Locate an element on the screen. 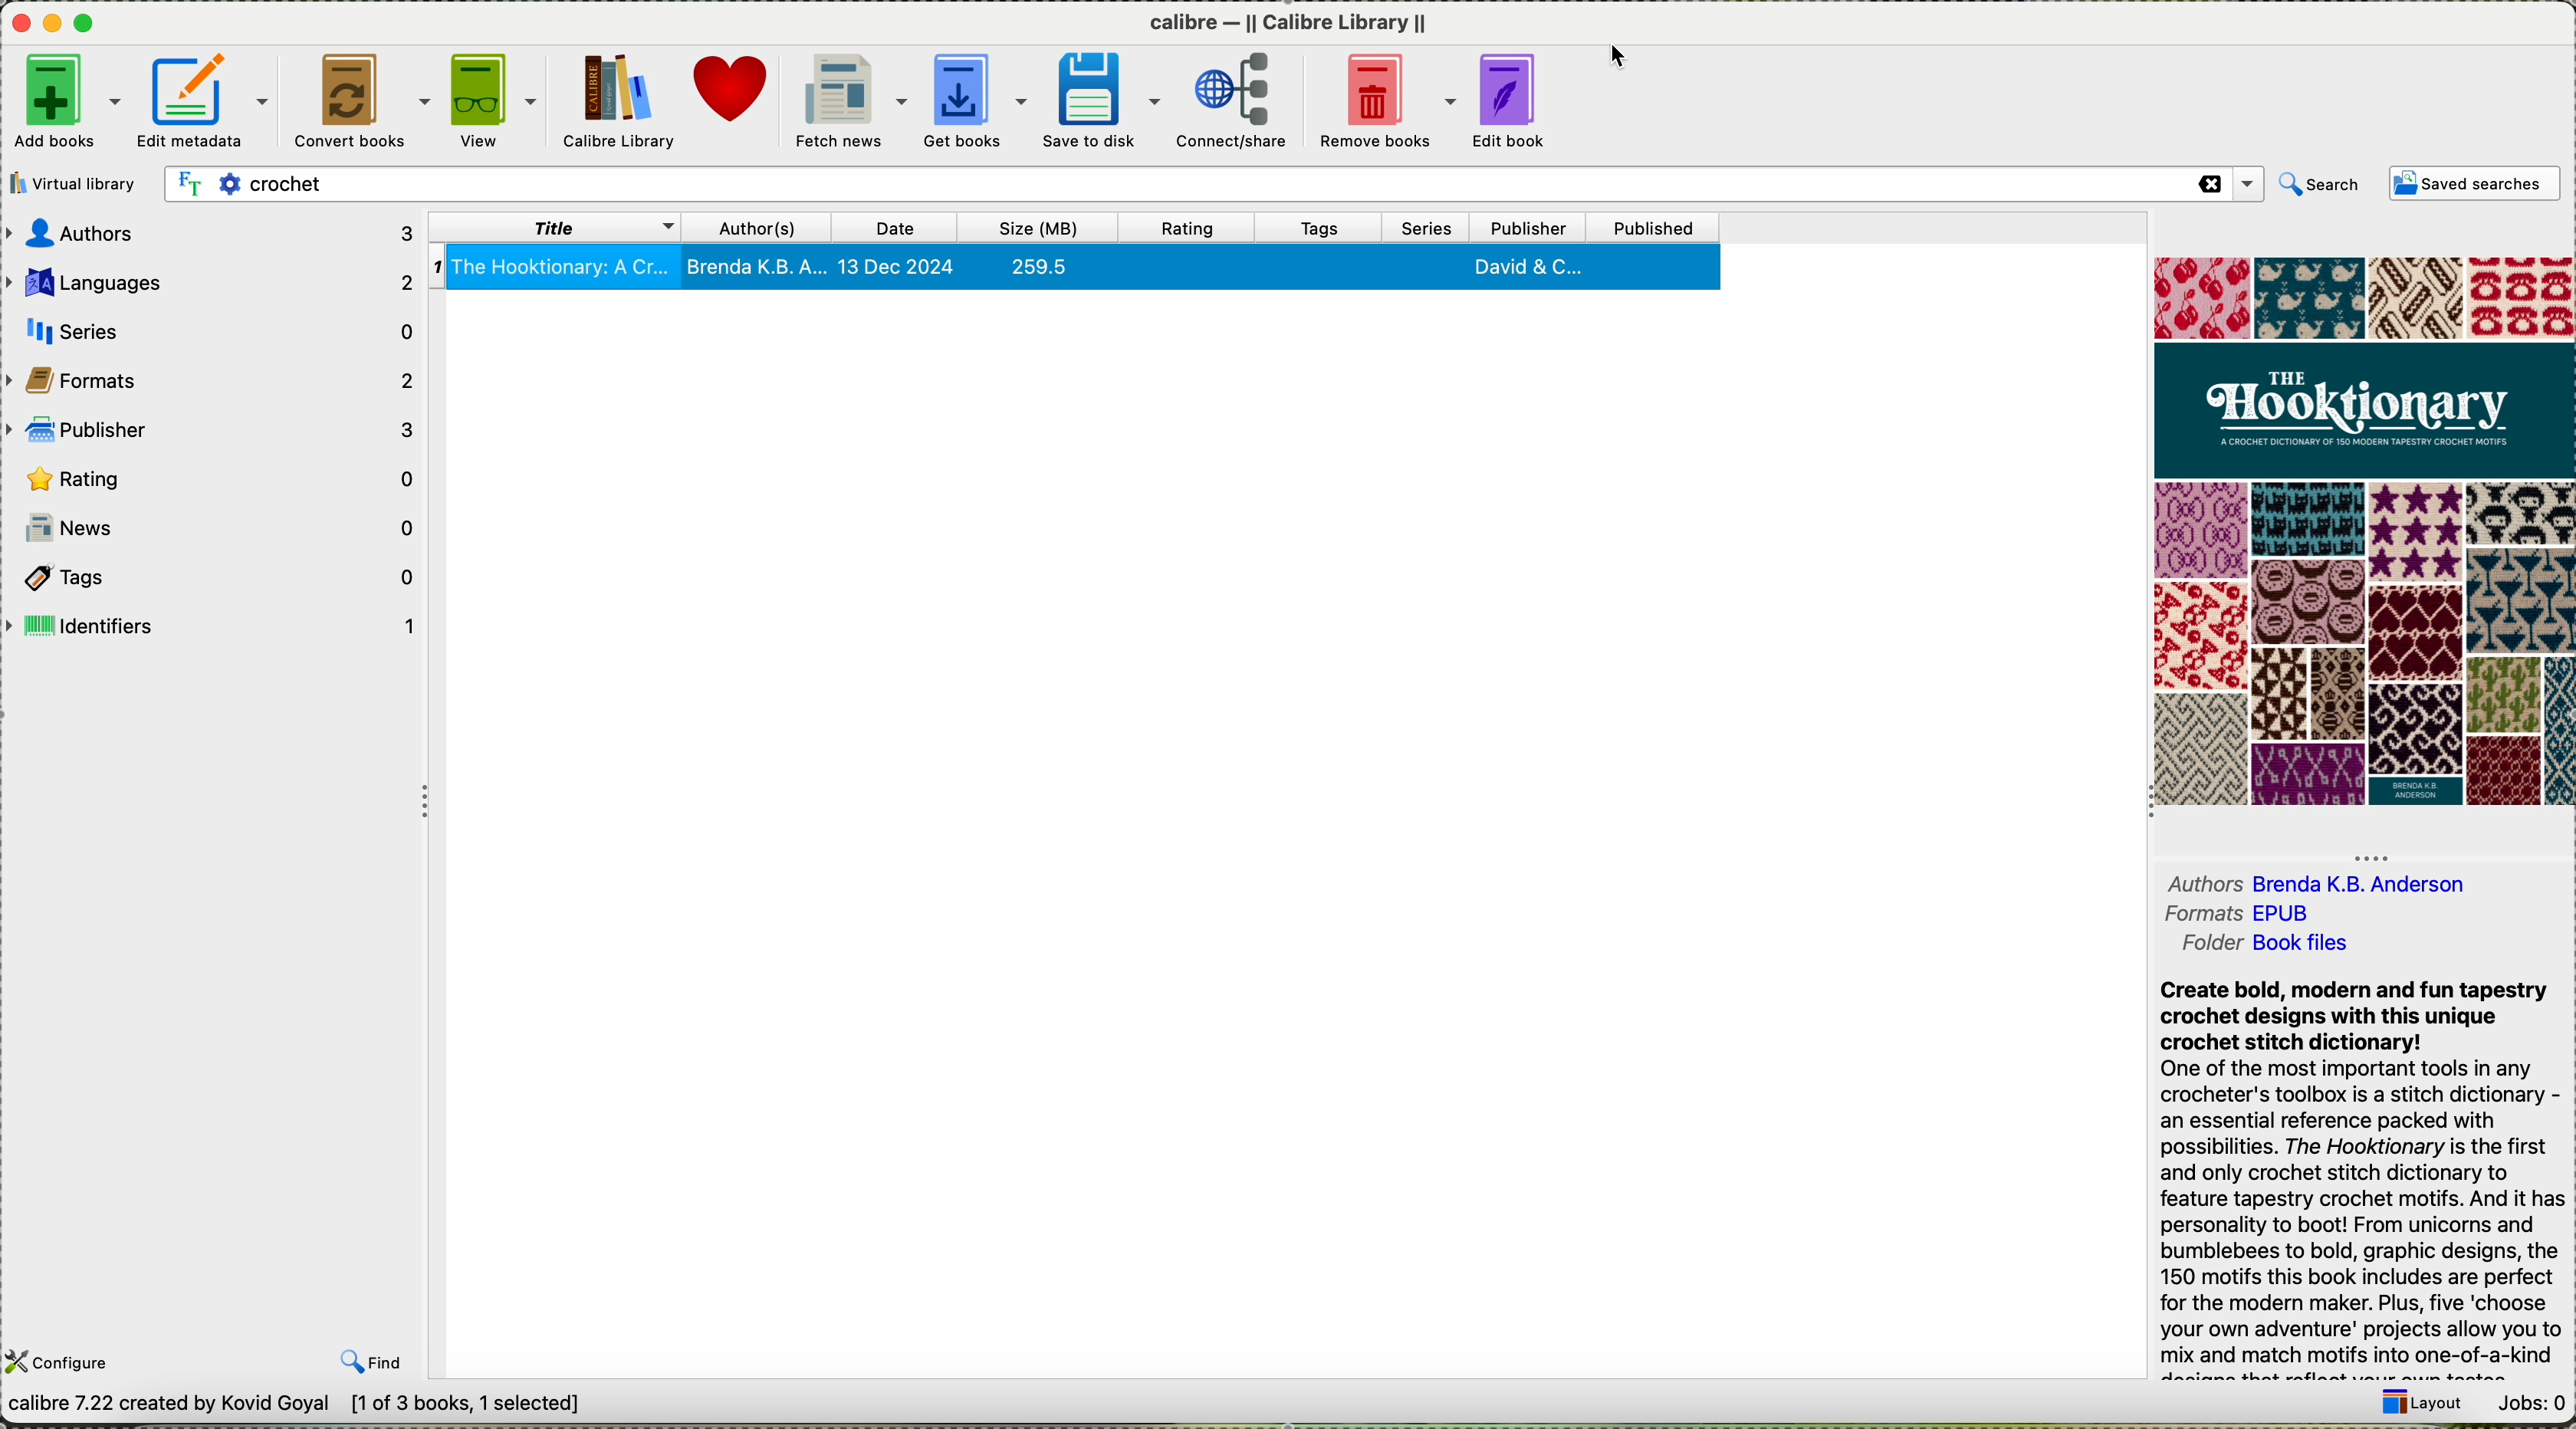 The image size is (2576, 1429). calibre library is located at coordinates (1289, 22).